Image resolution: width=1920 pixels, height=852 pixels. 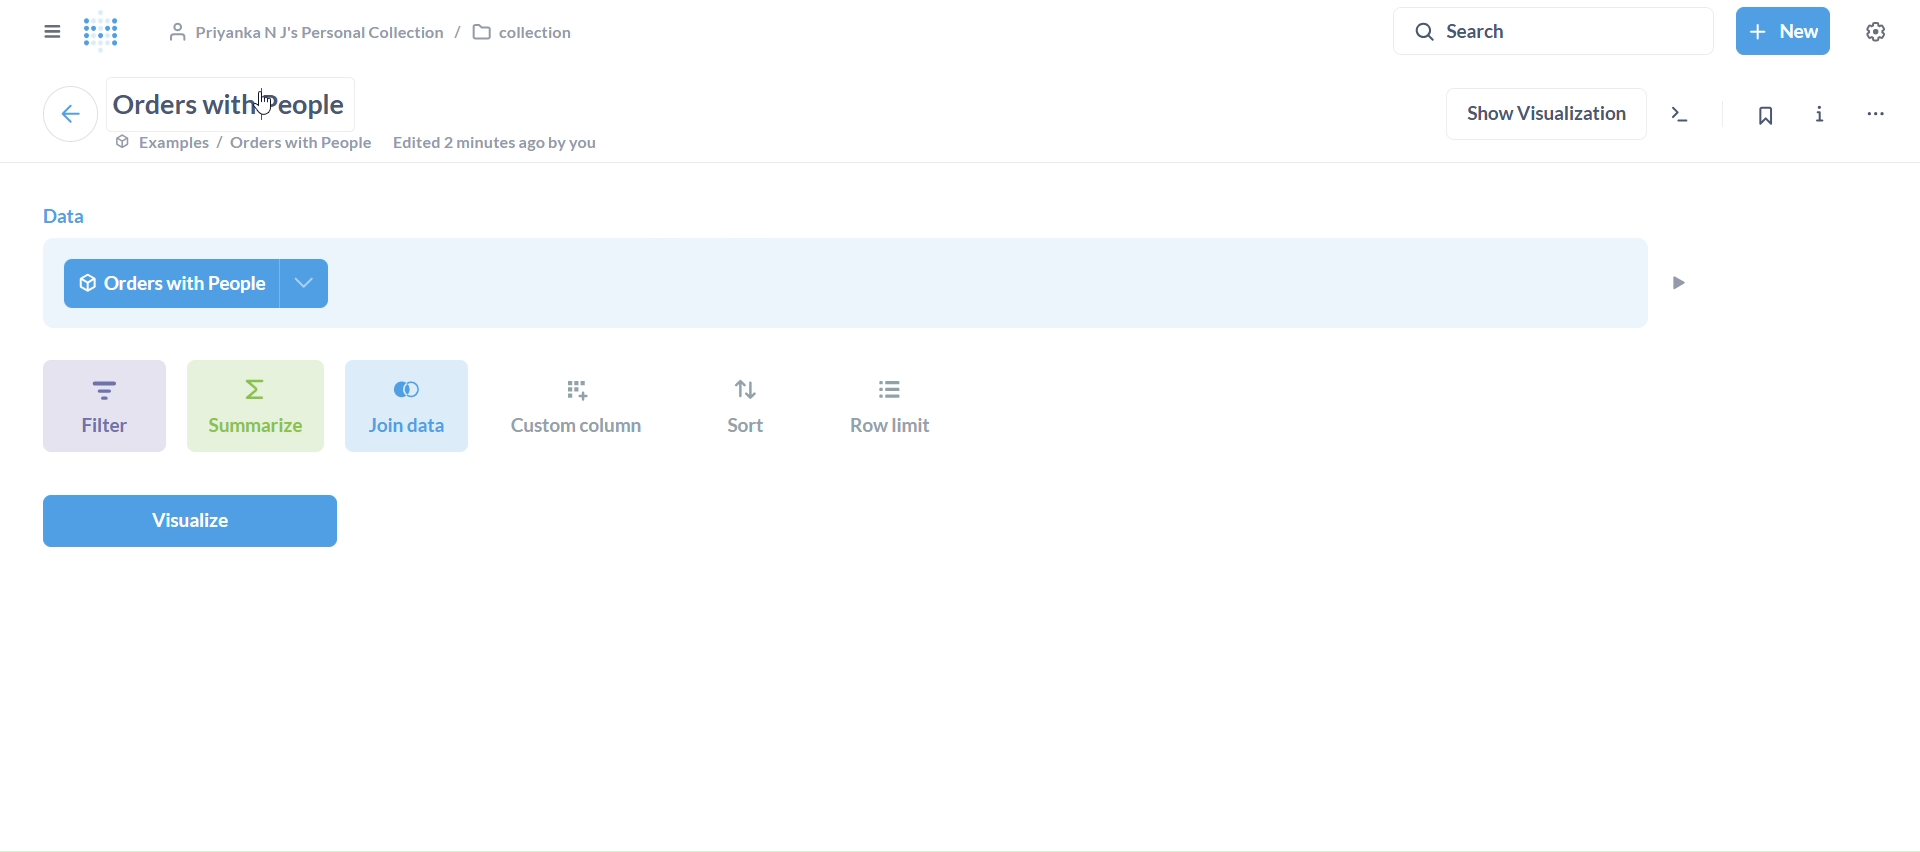 What do you see at coordinates (1554, 29) in the screenshot?
I see `search` at bounding box center [1554, 29].